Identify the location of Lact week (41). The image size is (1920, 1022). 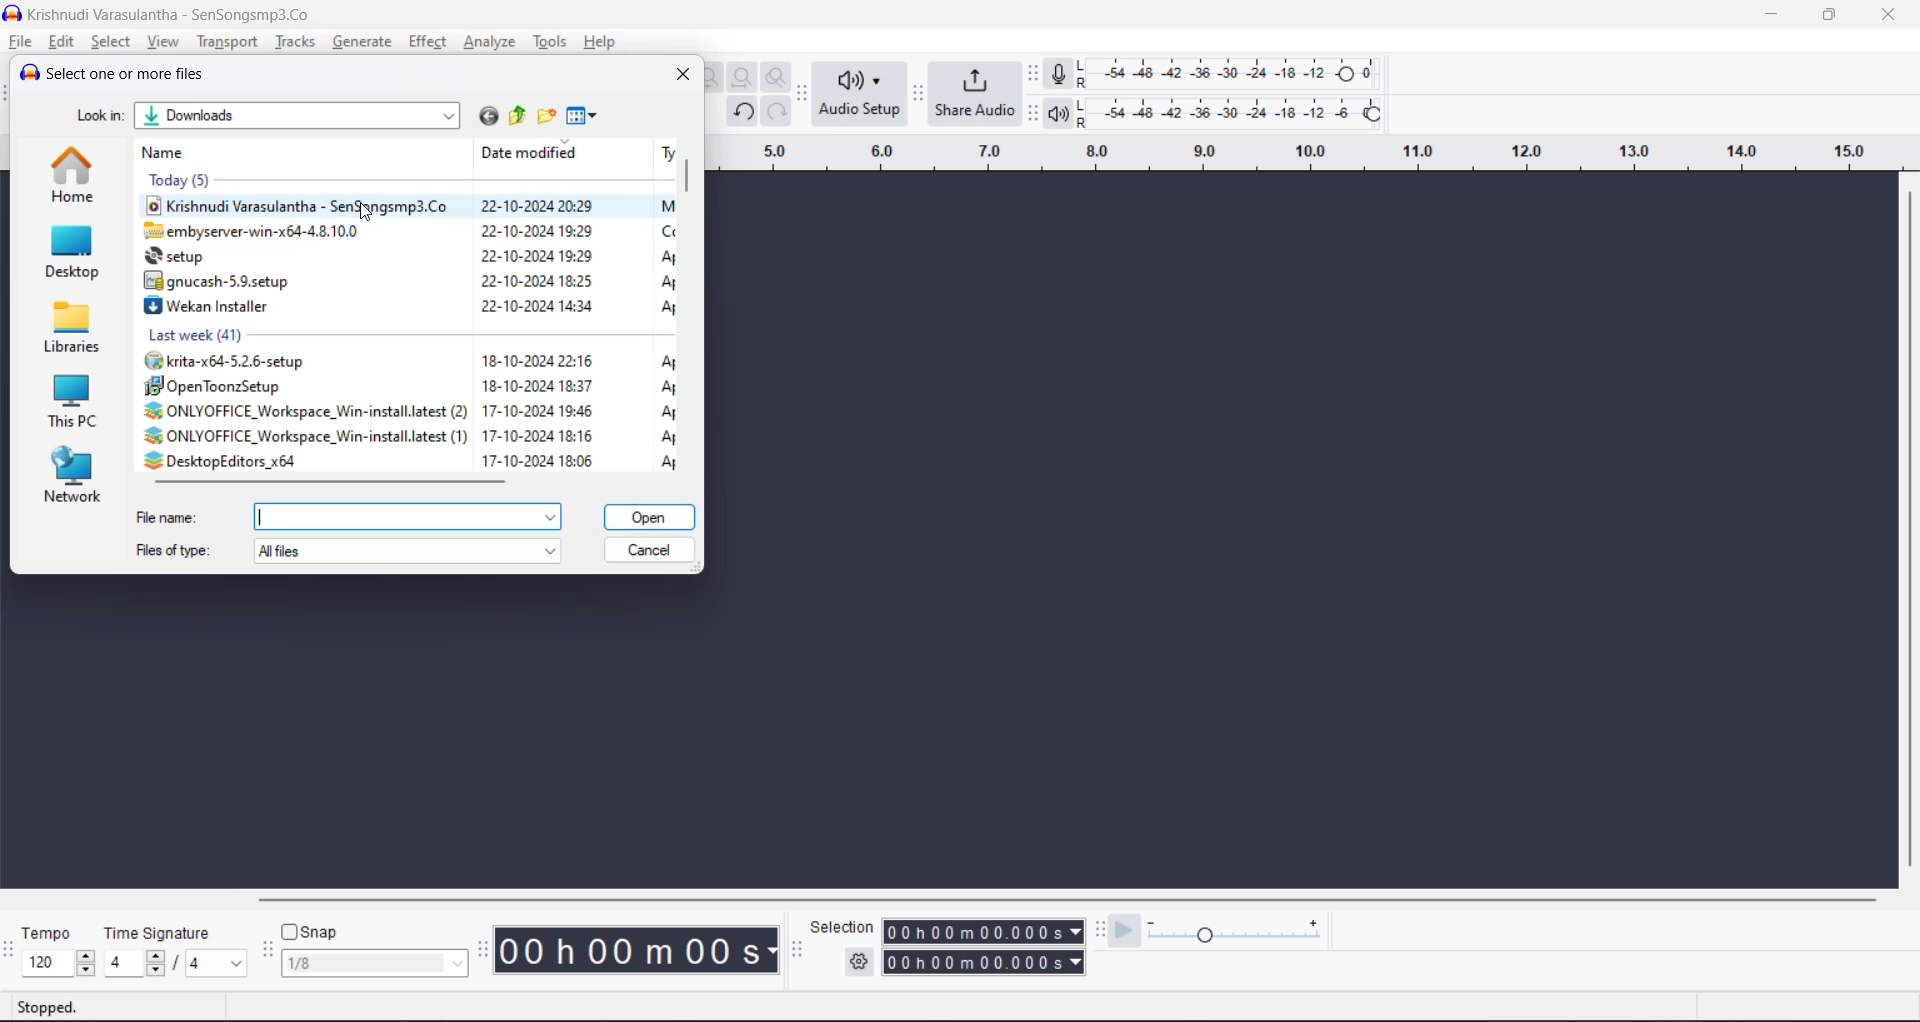
(394, 331).